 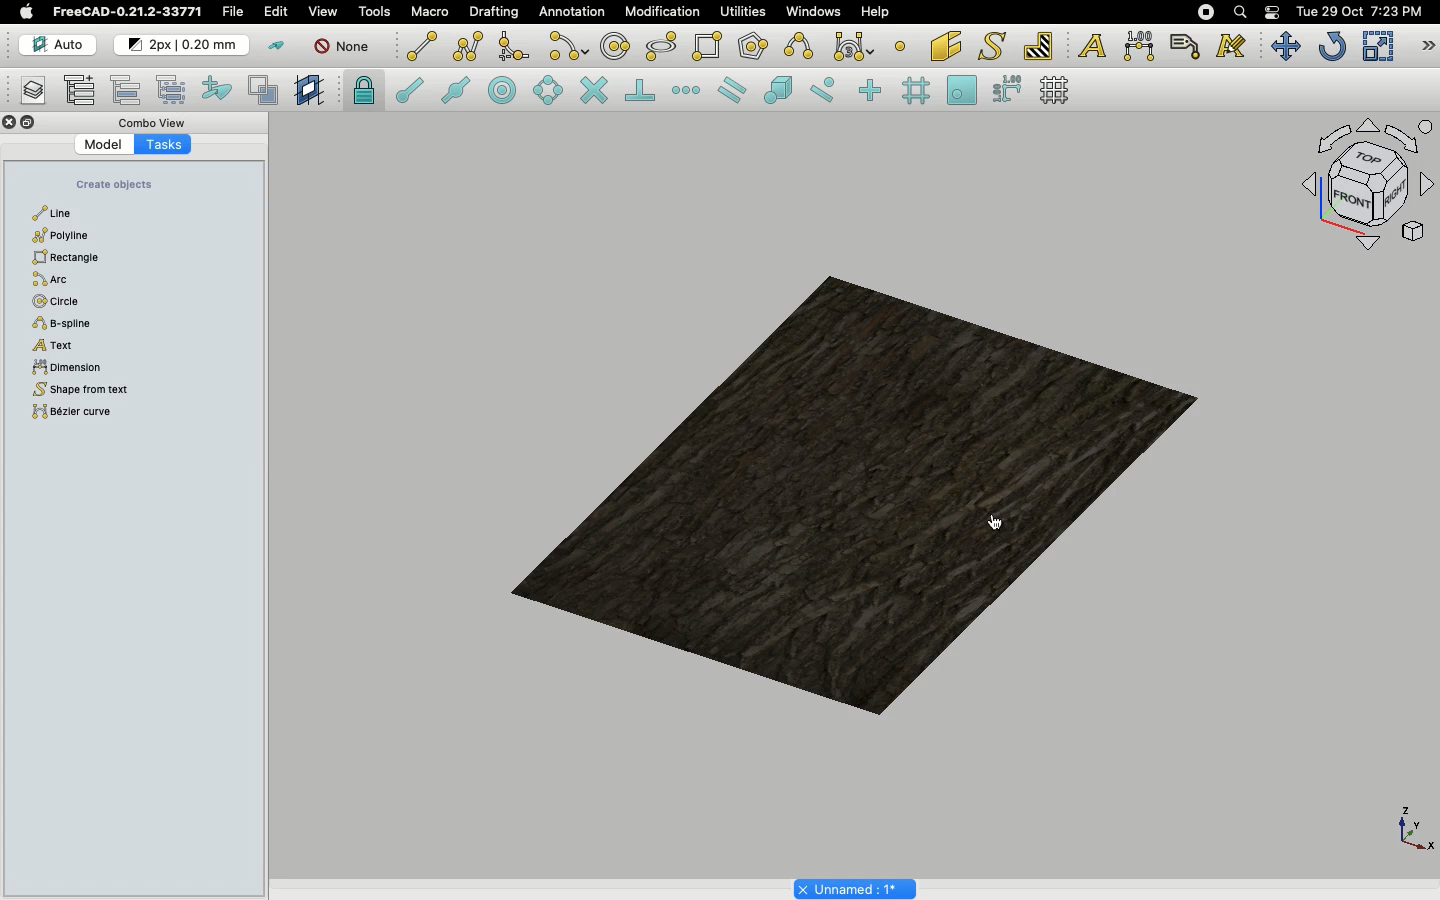 What do you see at coordinates (277, 13) in the screenshot?
I see `Edit` at bounding box center [277, 13].